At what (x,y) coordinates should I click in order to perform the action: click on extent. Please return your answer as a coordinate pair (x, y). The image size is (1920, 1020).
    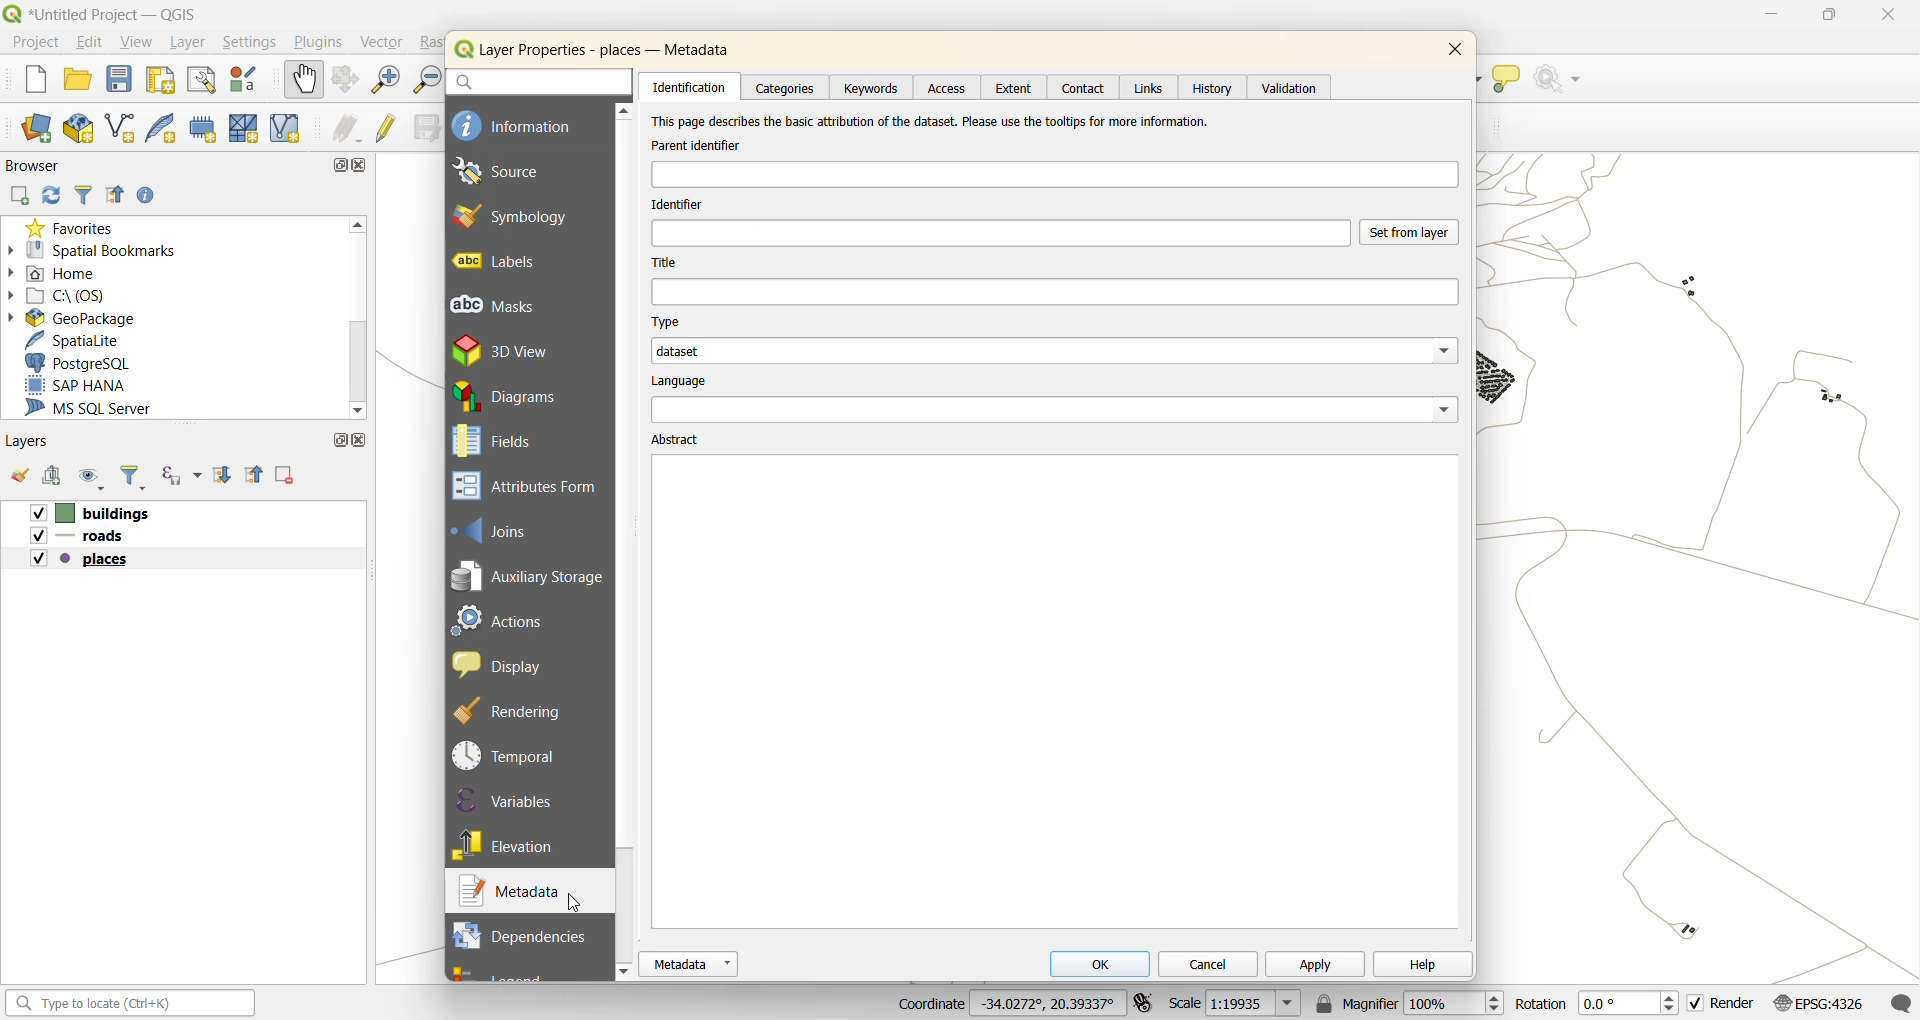
    Looking at the image, I should click on (1016, 88).